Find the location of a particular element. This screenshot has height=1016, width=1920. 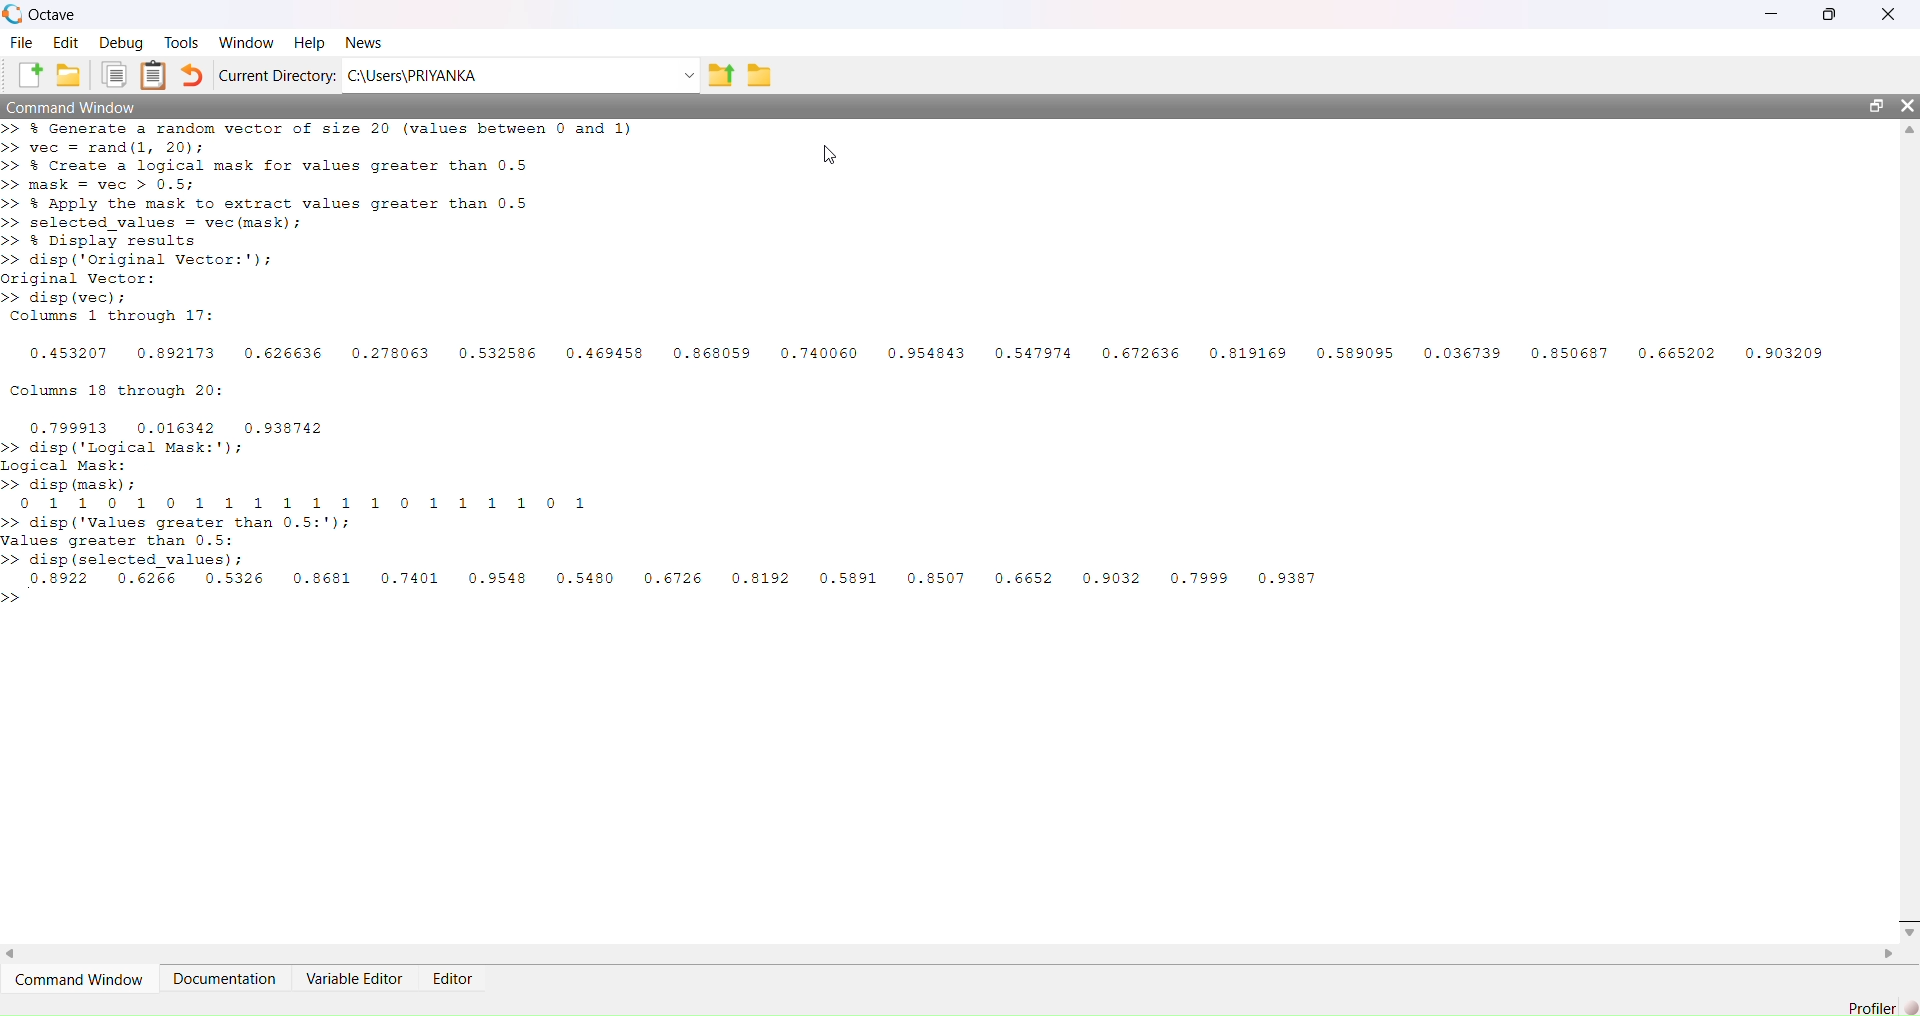

Clipboard is located at coordinates (156, 75).